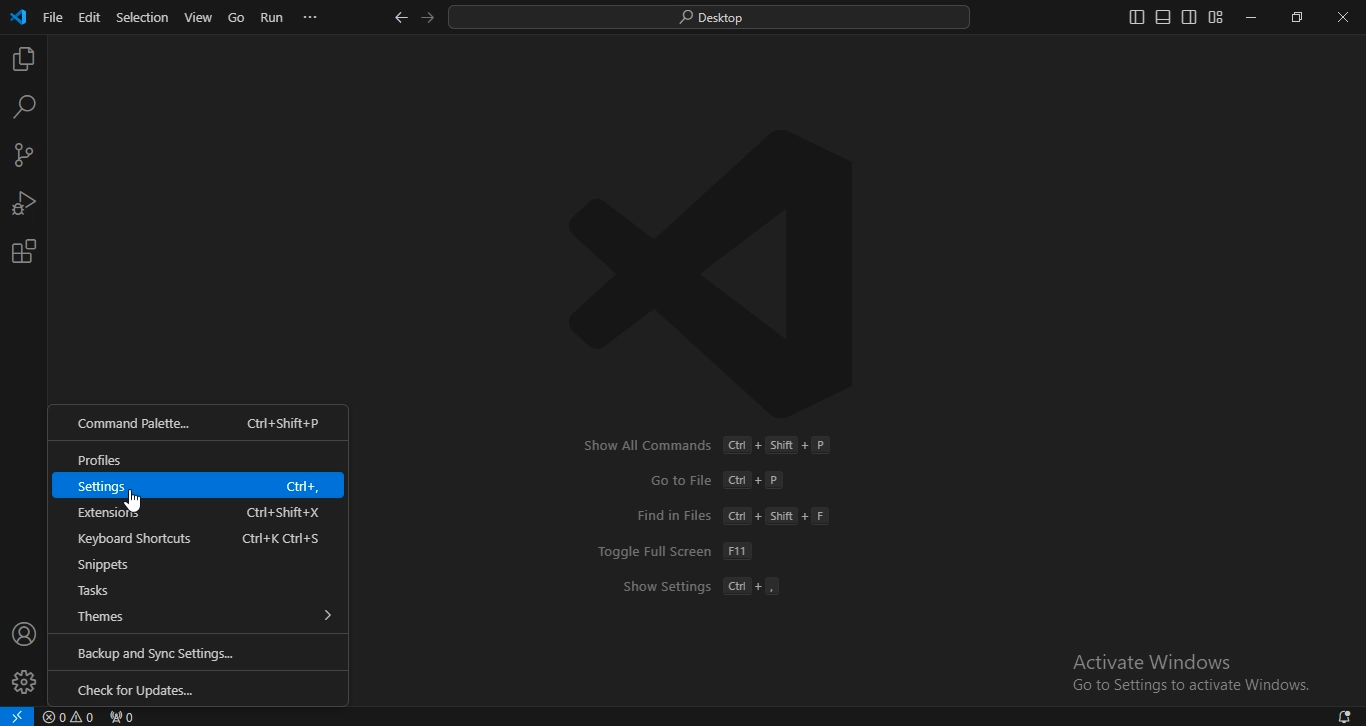  I want to click on toggle secondary side bar, so click(1189, 17).